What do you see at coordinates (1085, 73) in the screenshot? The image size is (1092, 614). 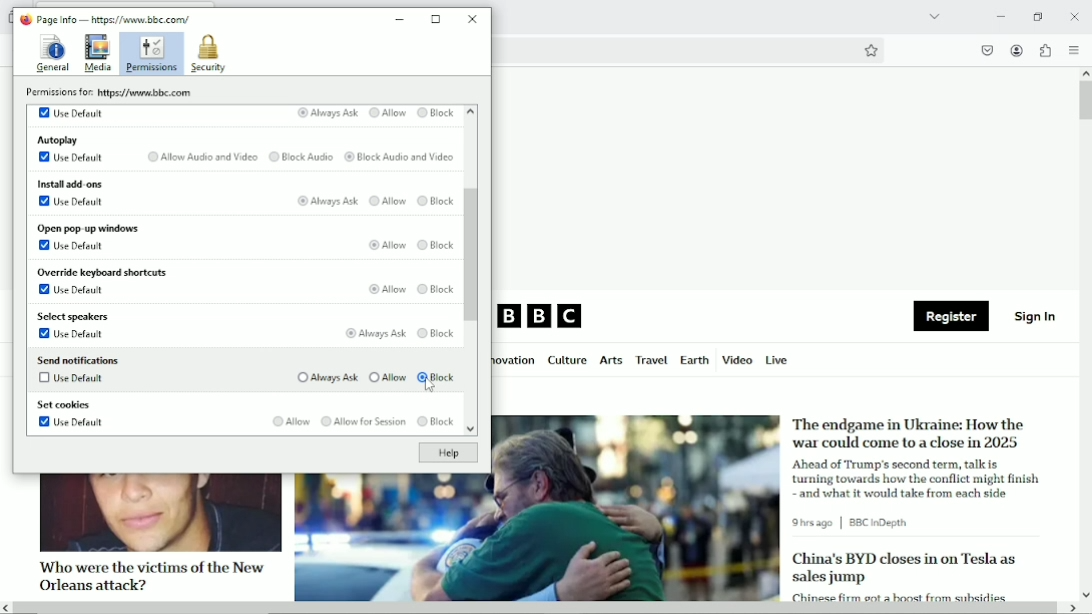 I see `scroll up` at bounding box center [1085, 73].